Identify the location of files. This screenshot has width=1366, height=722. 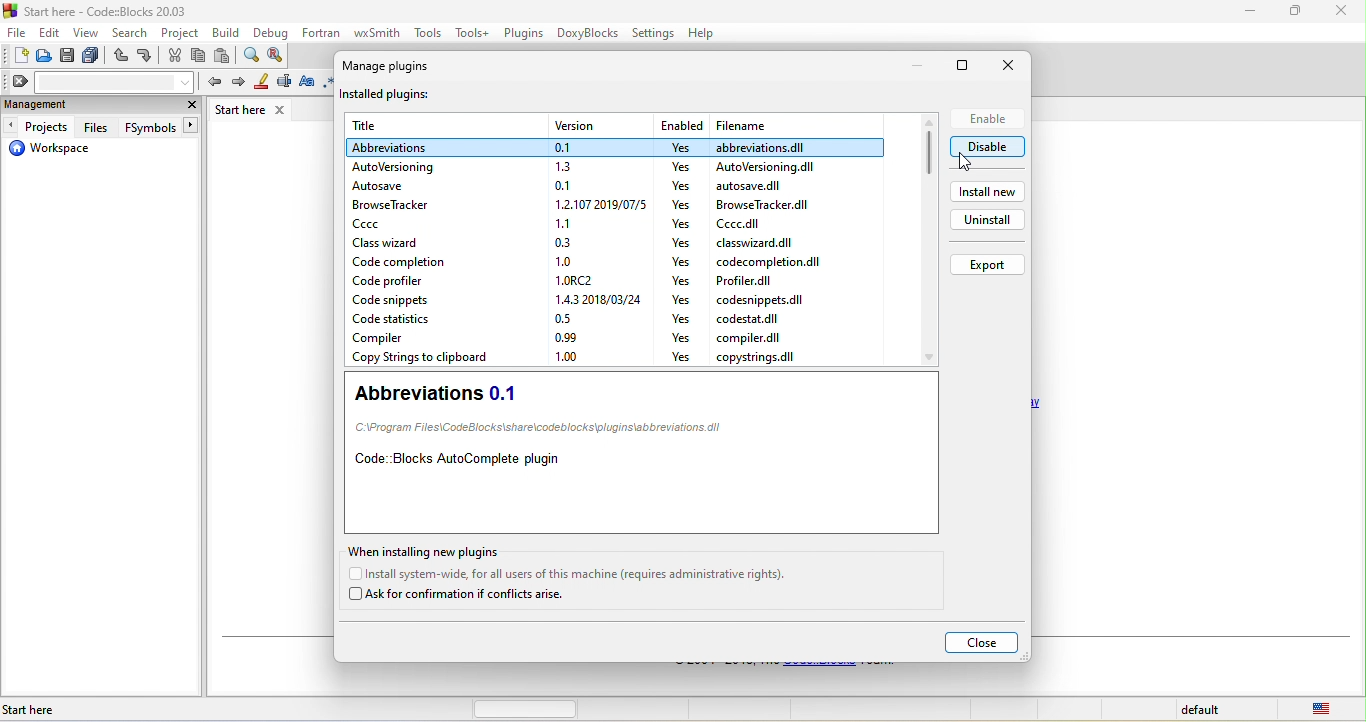
(99, 127).